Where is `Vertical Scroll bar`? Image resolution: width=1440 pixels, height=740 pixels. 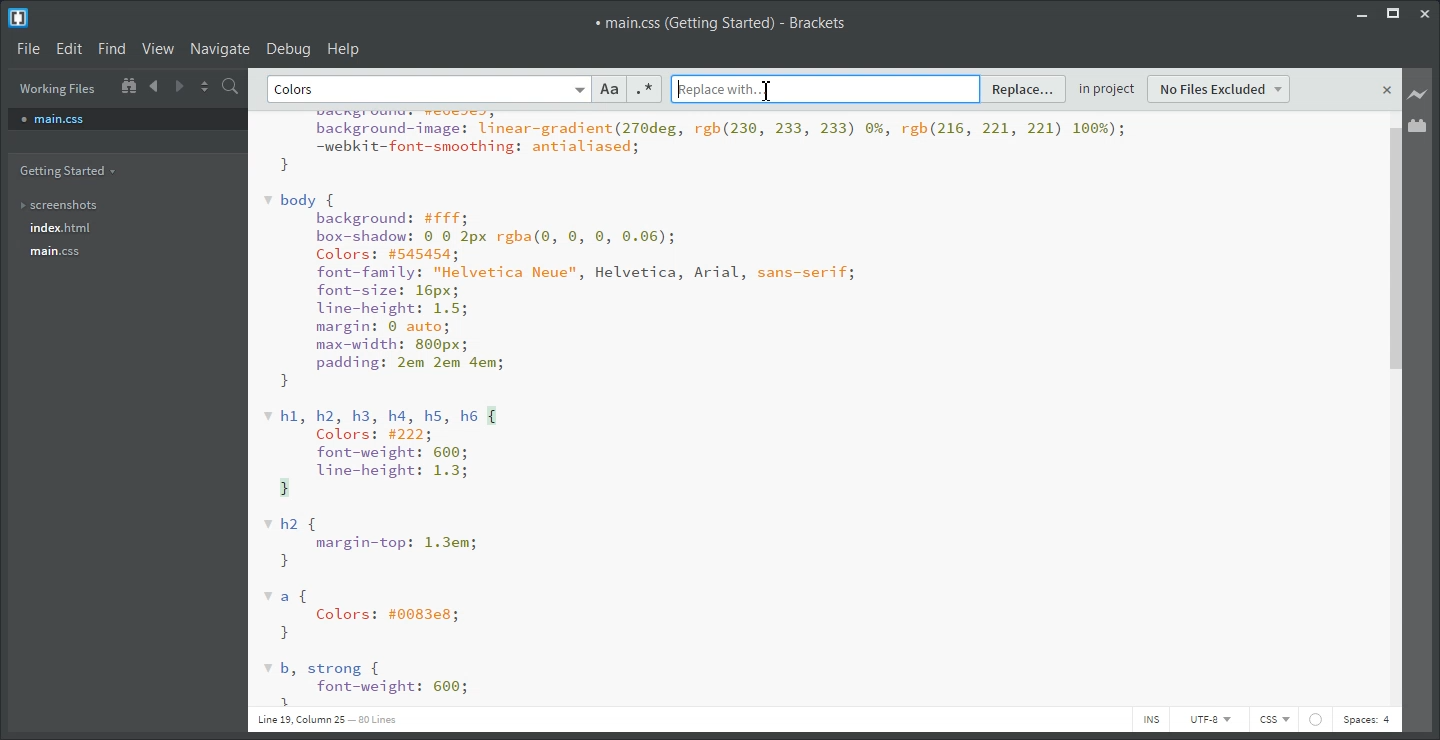 Vertical Scroll bar is located at coordinates (1394, 413).